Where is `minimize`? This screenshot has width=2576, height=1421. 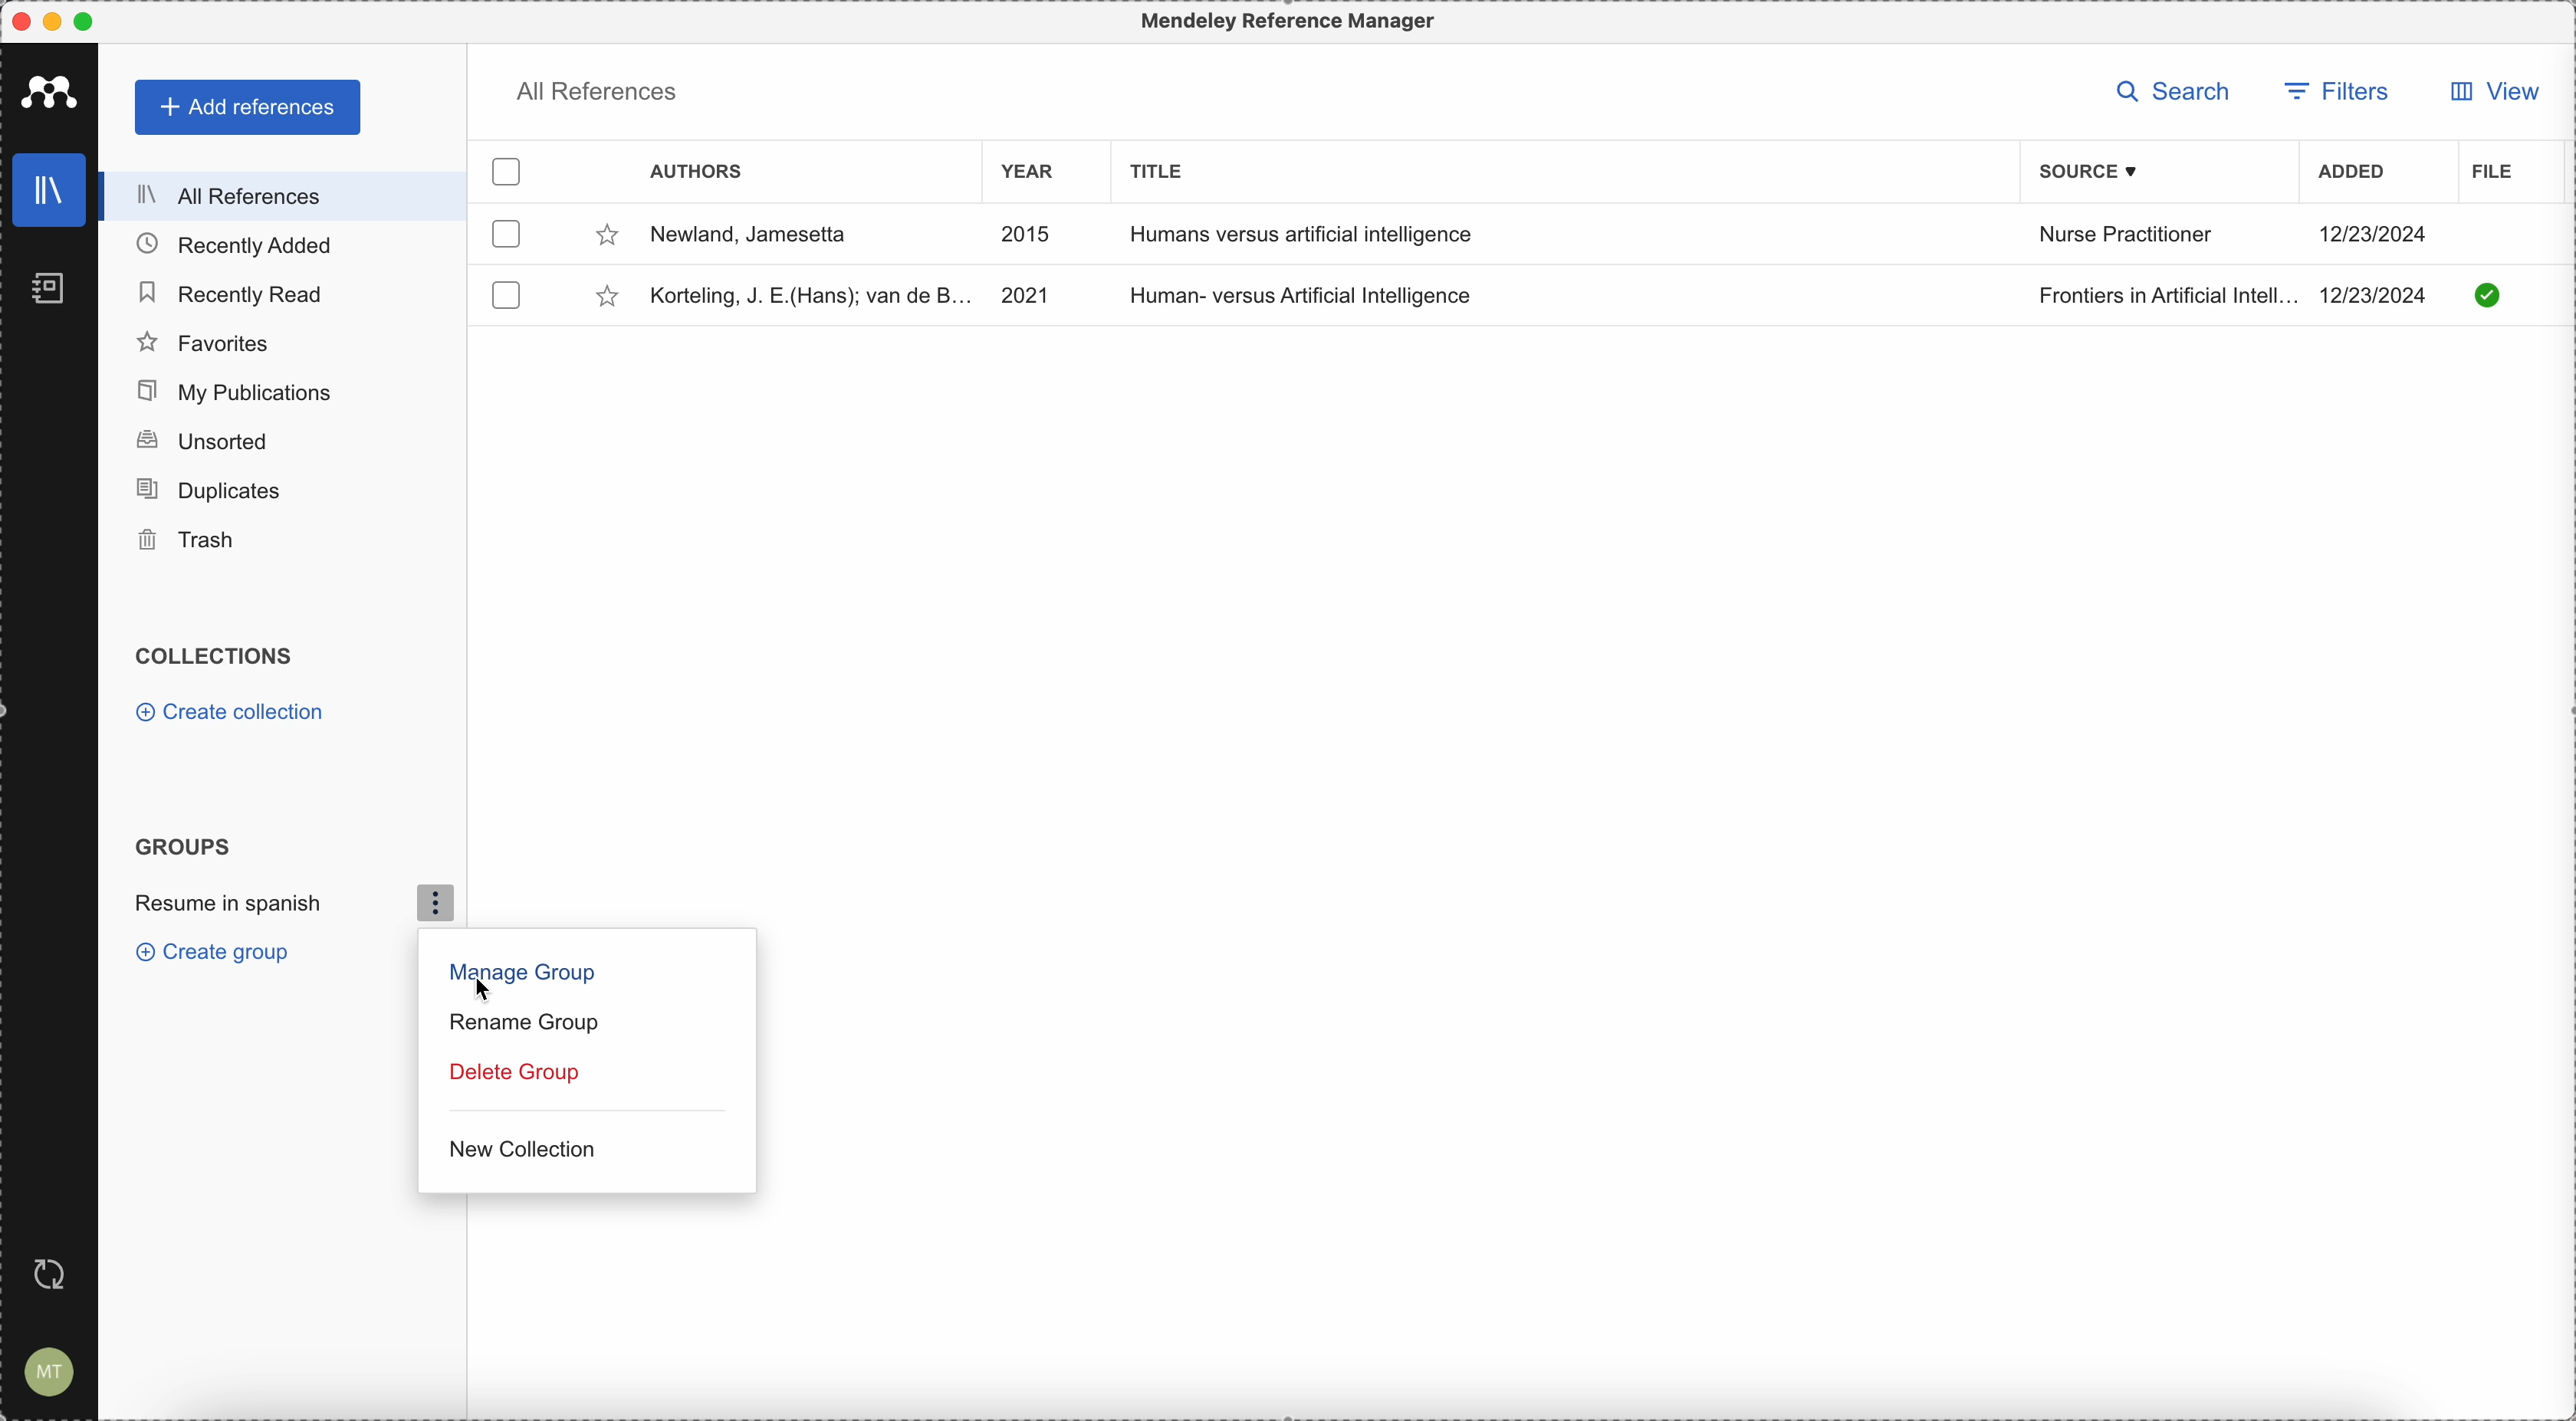
minimize is located at coordinates (57, 21).